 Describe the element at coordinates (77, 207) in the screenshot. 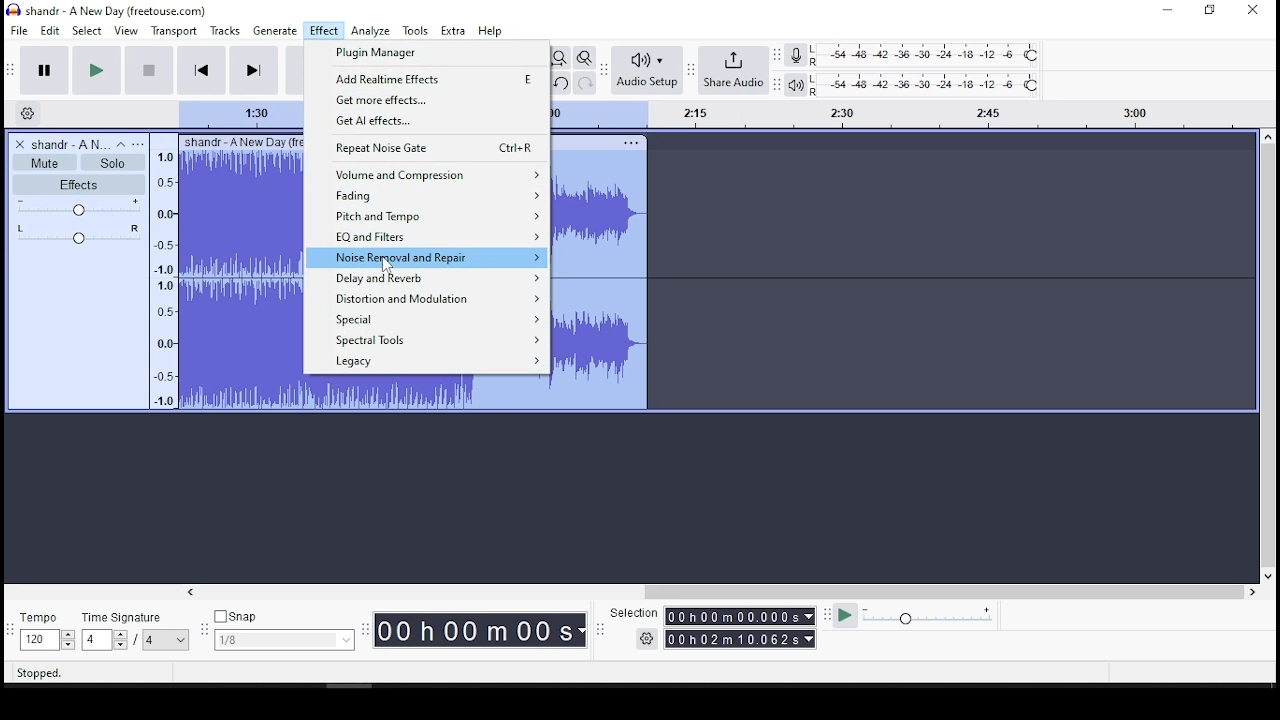

I see `volume` at that location.